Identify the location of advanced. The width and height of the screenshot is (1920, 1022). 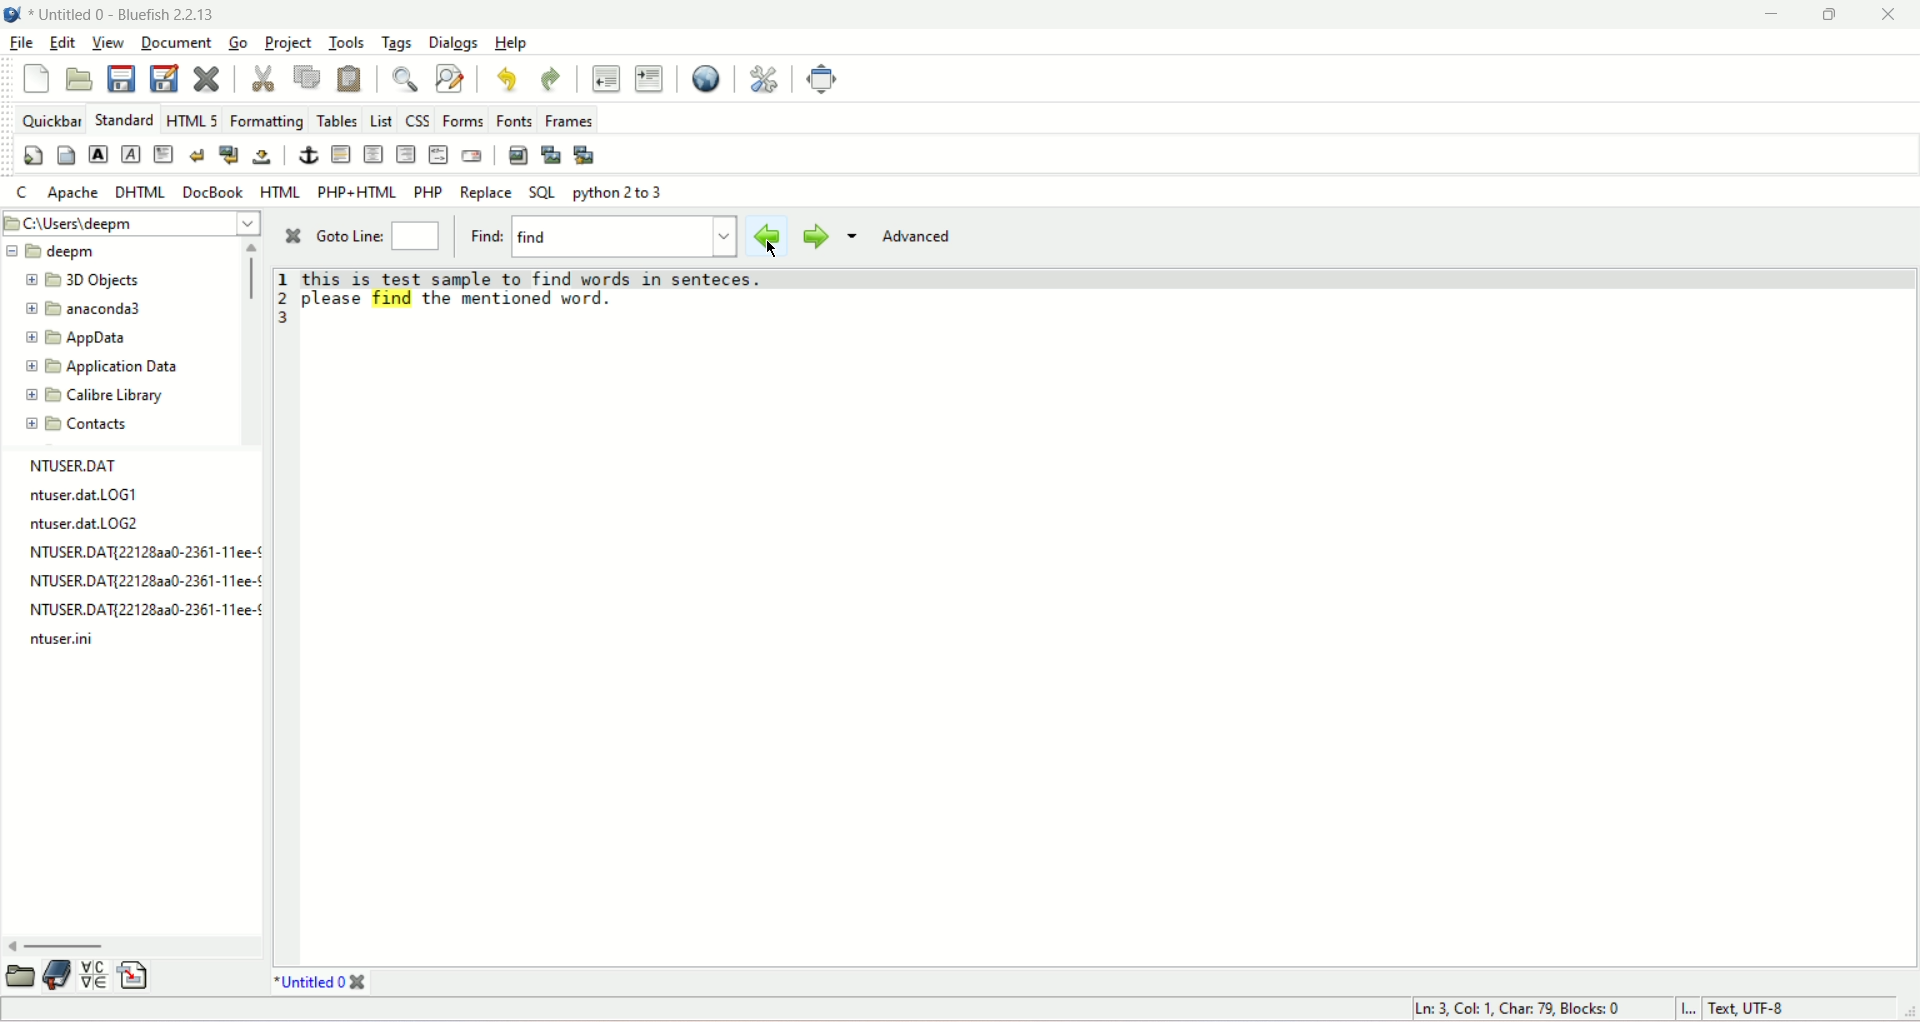
(918, 237).